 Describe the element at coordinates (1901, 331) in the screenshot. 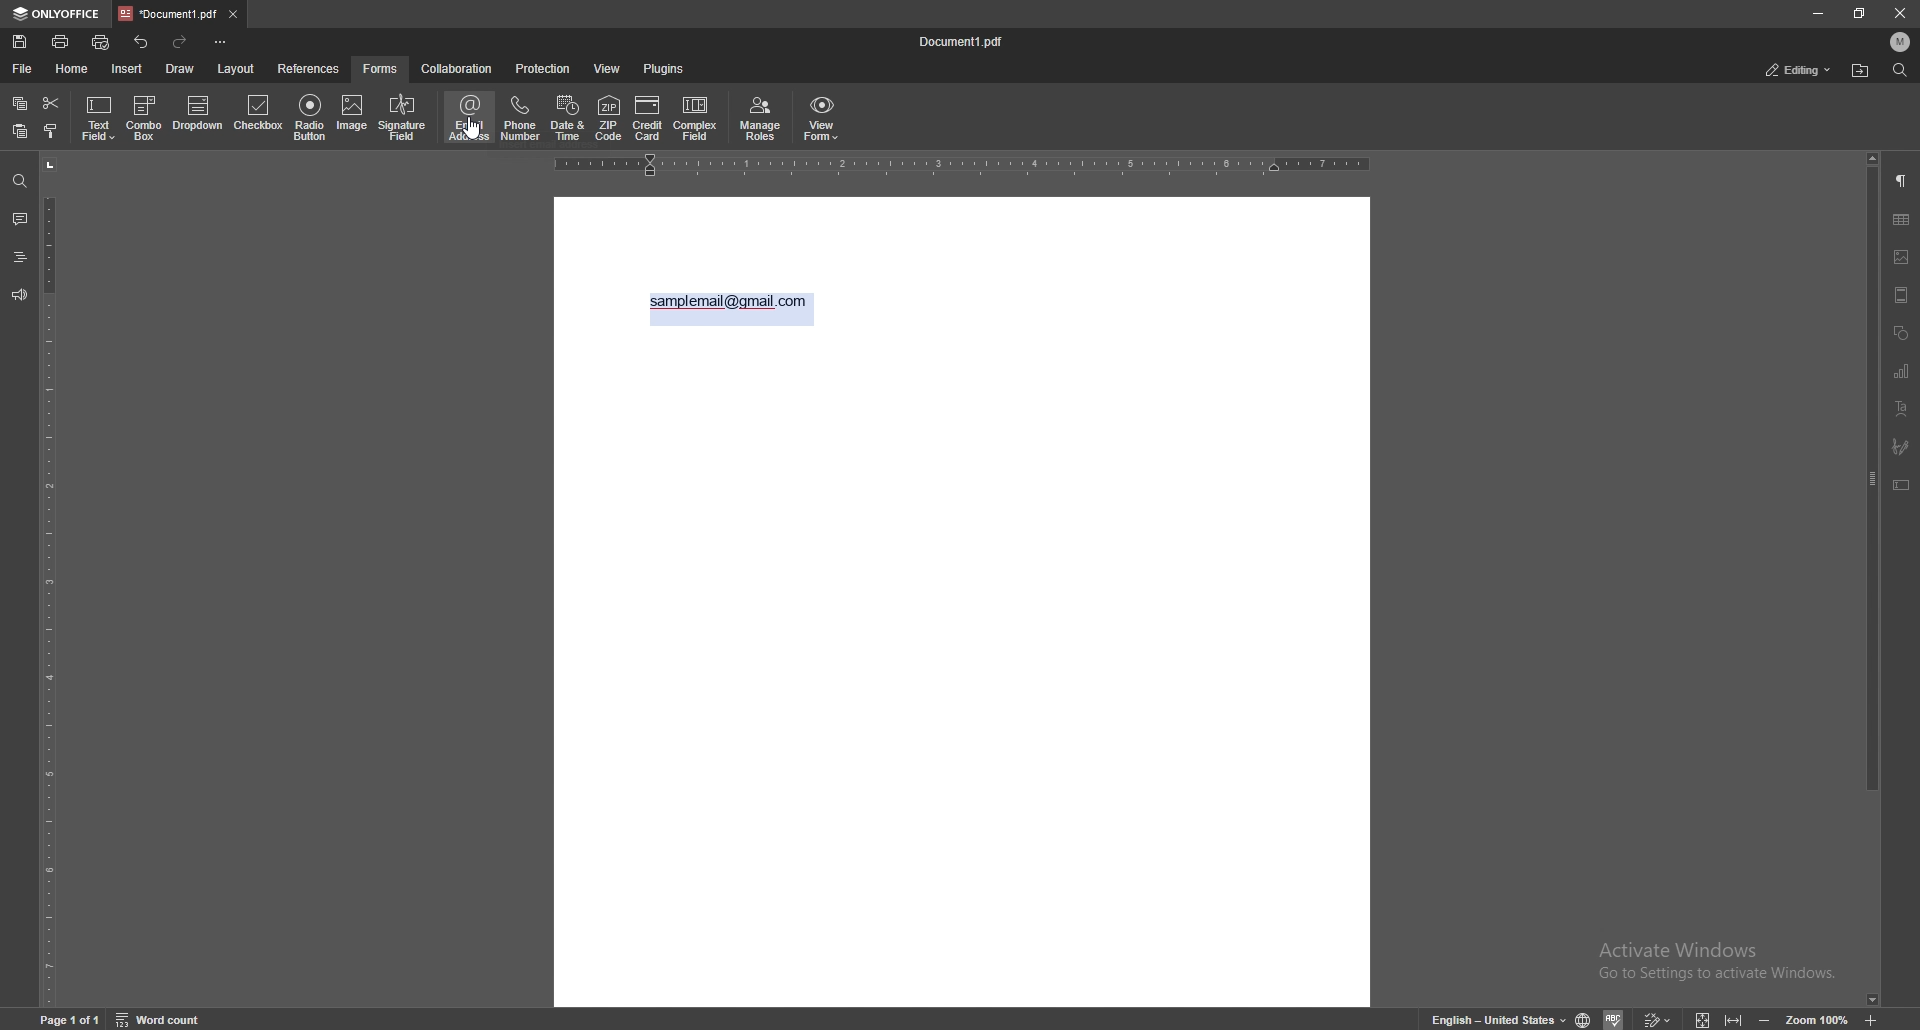

I see `shapes` at that location.